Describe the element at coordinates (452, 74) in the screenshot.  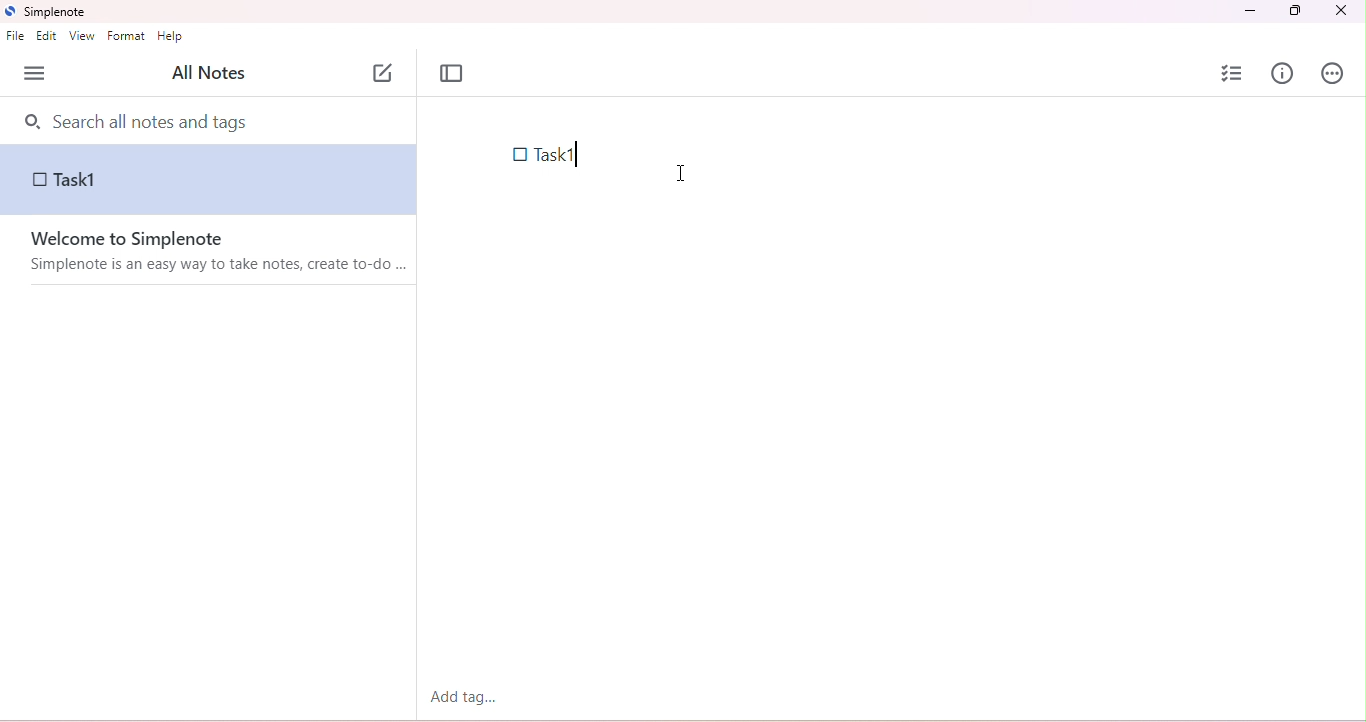
I see `toggle focus mode` at that location.